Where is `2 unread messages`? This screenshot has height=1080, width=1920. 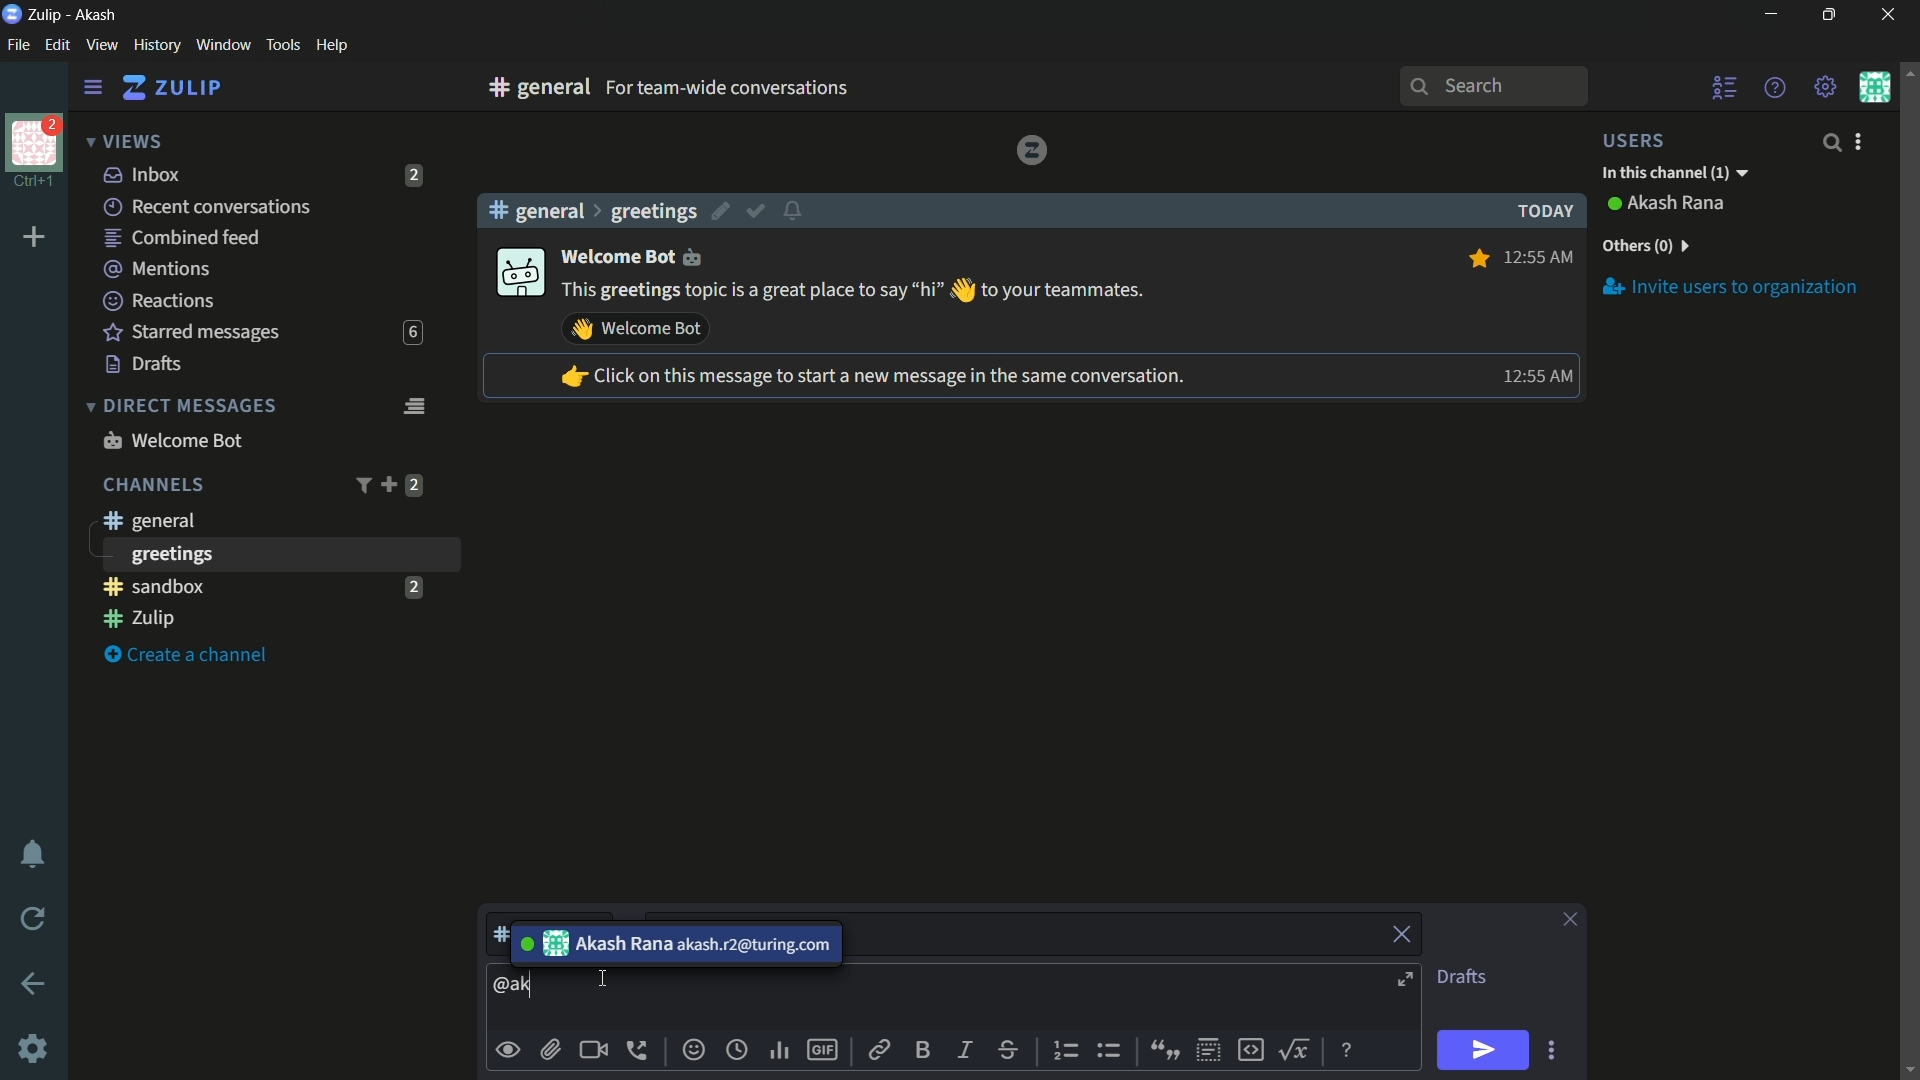 2 unread messages is located at coordinates (413, 586).